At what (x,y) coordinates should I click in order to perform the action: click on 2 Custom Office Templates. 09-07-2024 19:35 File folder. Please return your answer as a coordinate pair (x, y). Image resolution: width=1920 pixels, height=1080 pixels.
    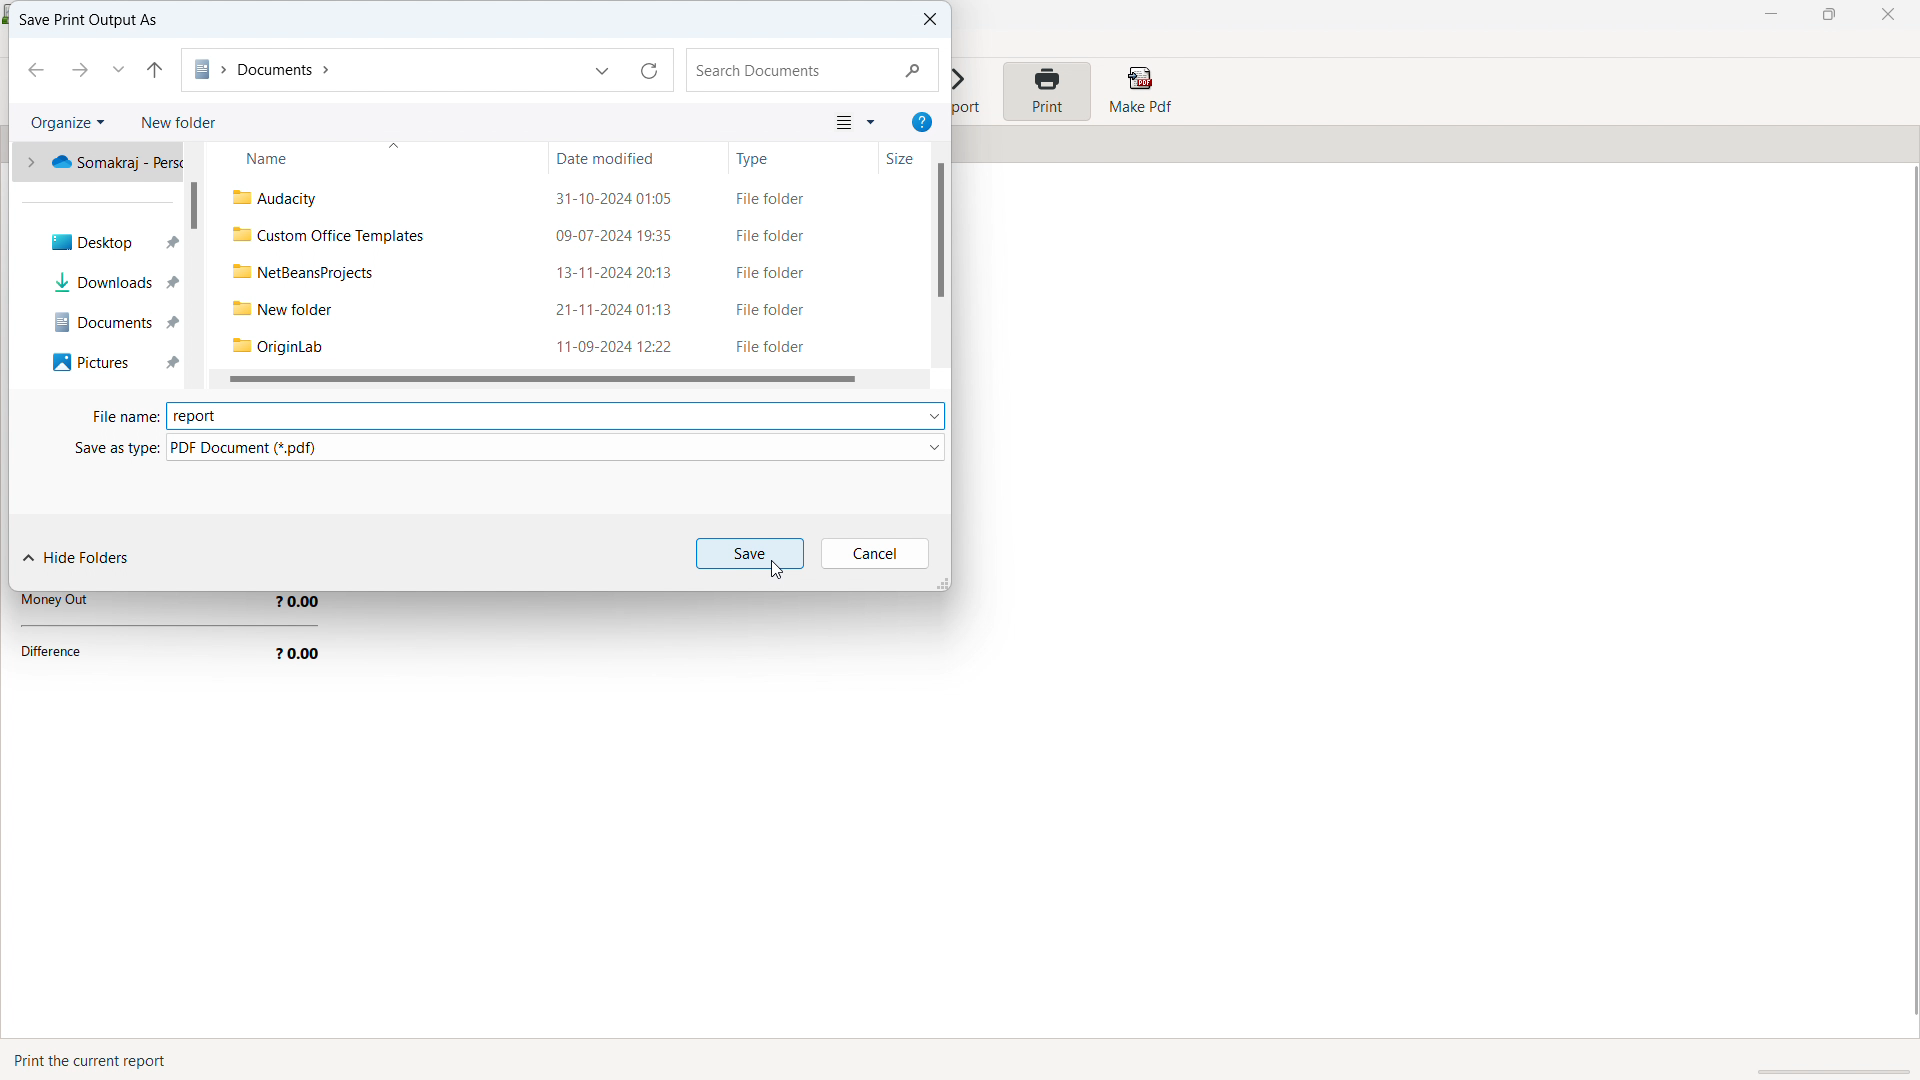
    Looking at the image, I should click on (558, 236).